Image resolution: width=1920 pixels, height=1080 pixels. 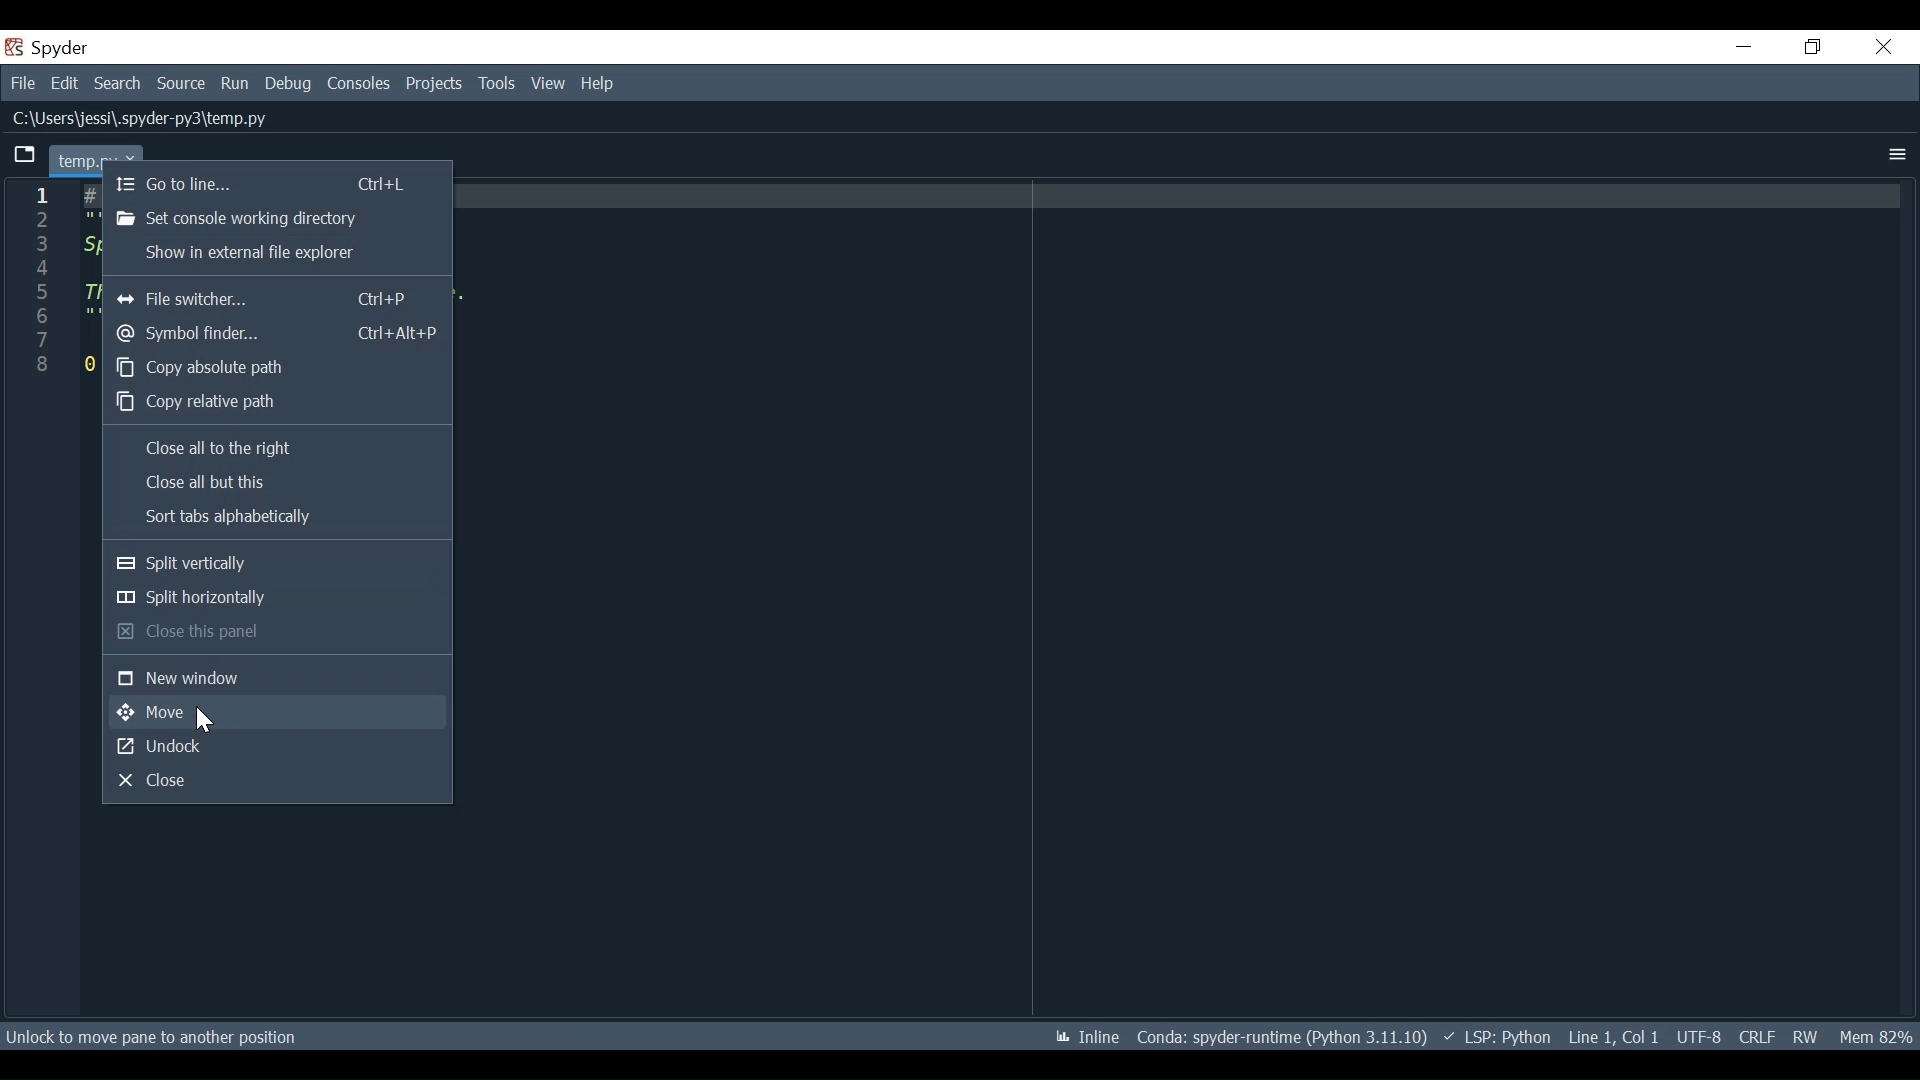 What do you see at coordinates (273, 562) in the screenshot?
I see `Split vertically` at bounding box center [273, 562].